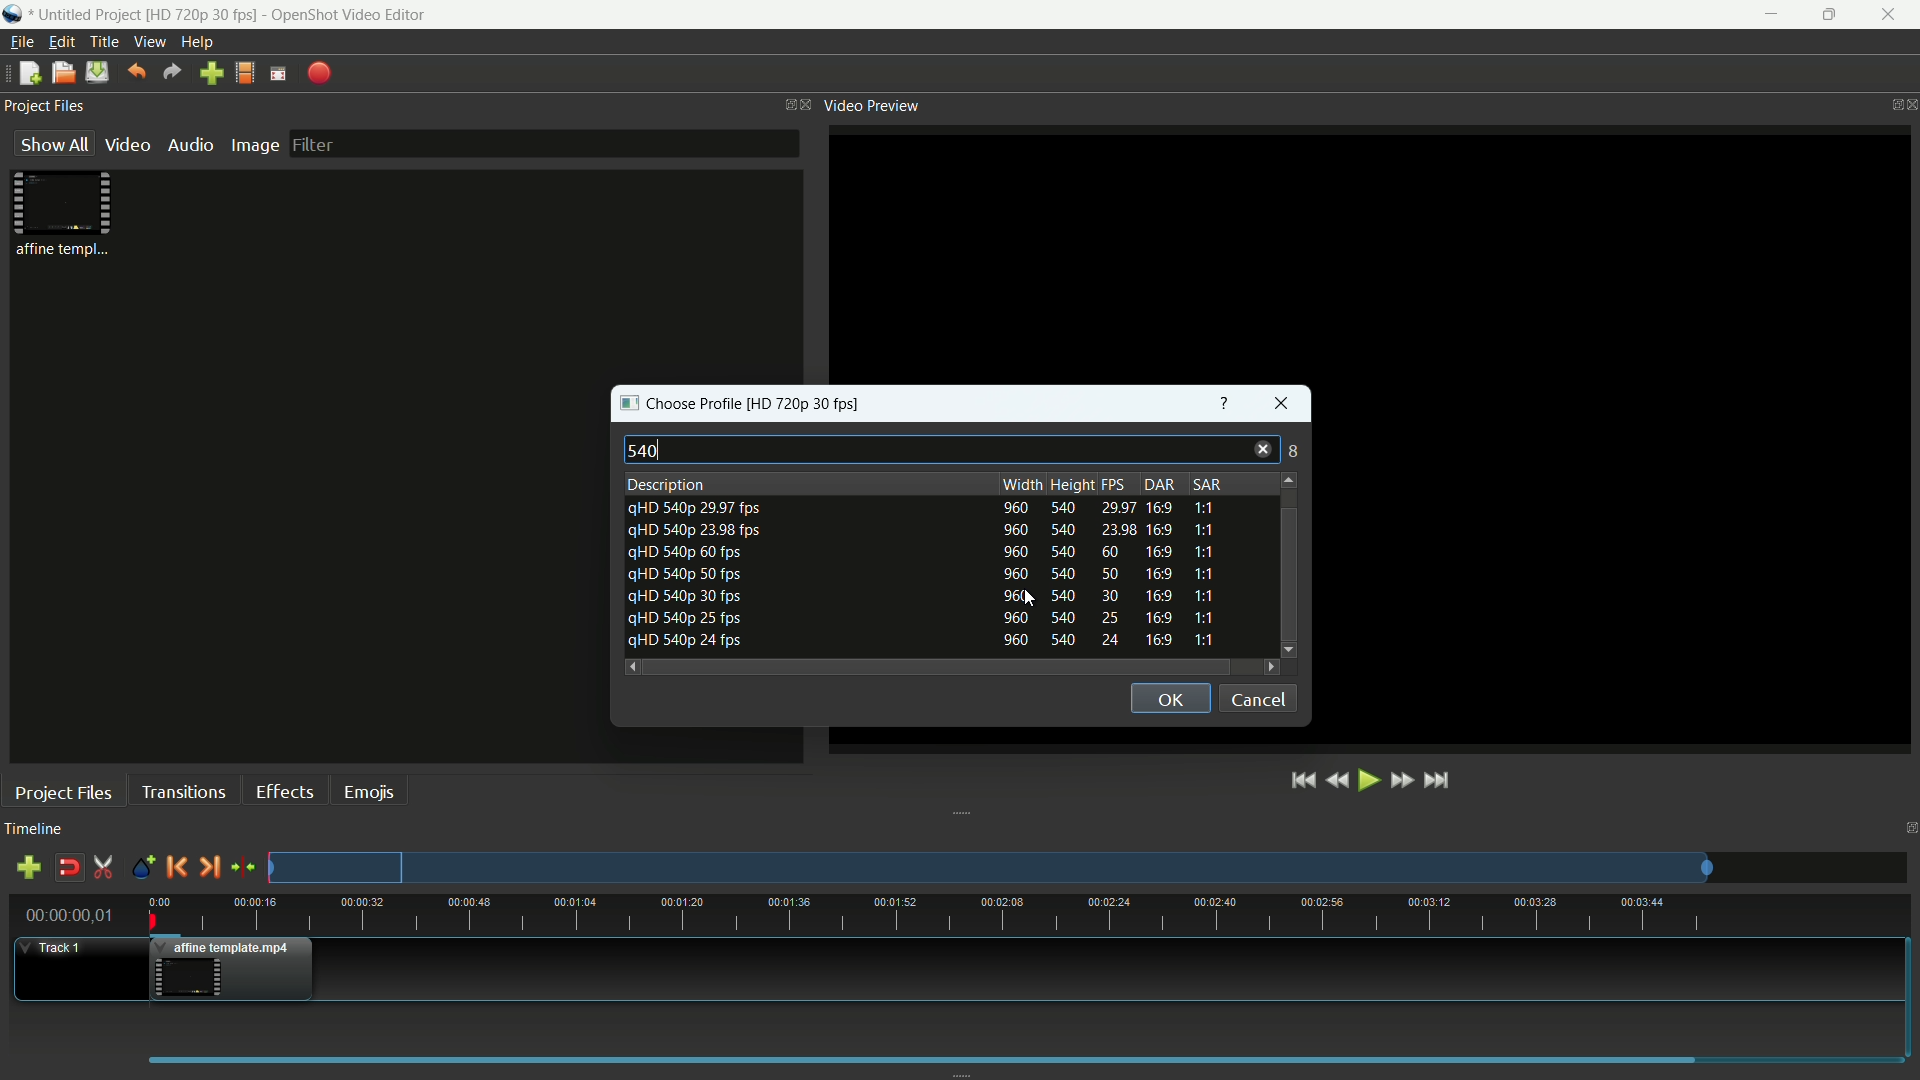 This screenshot has width=1920, height=1080. Describe the element at coordinates (253, 145) in the screenshot. I see `image` at that location.